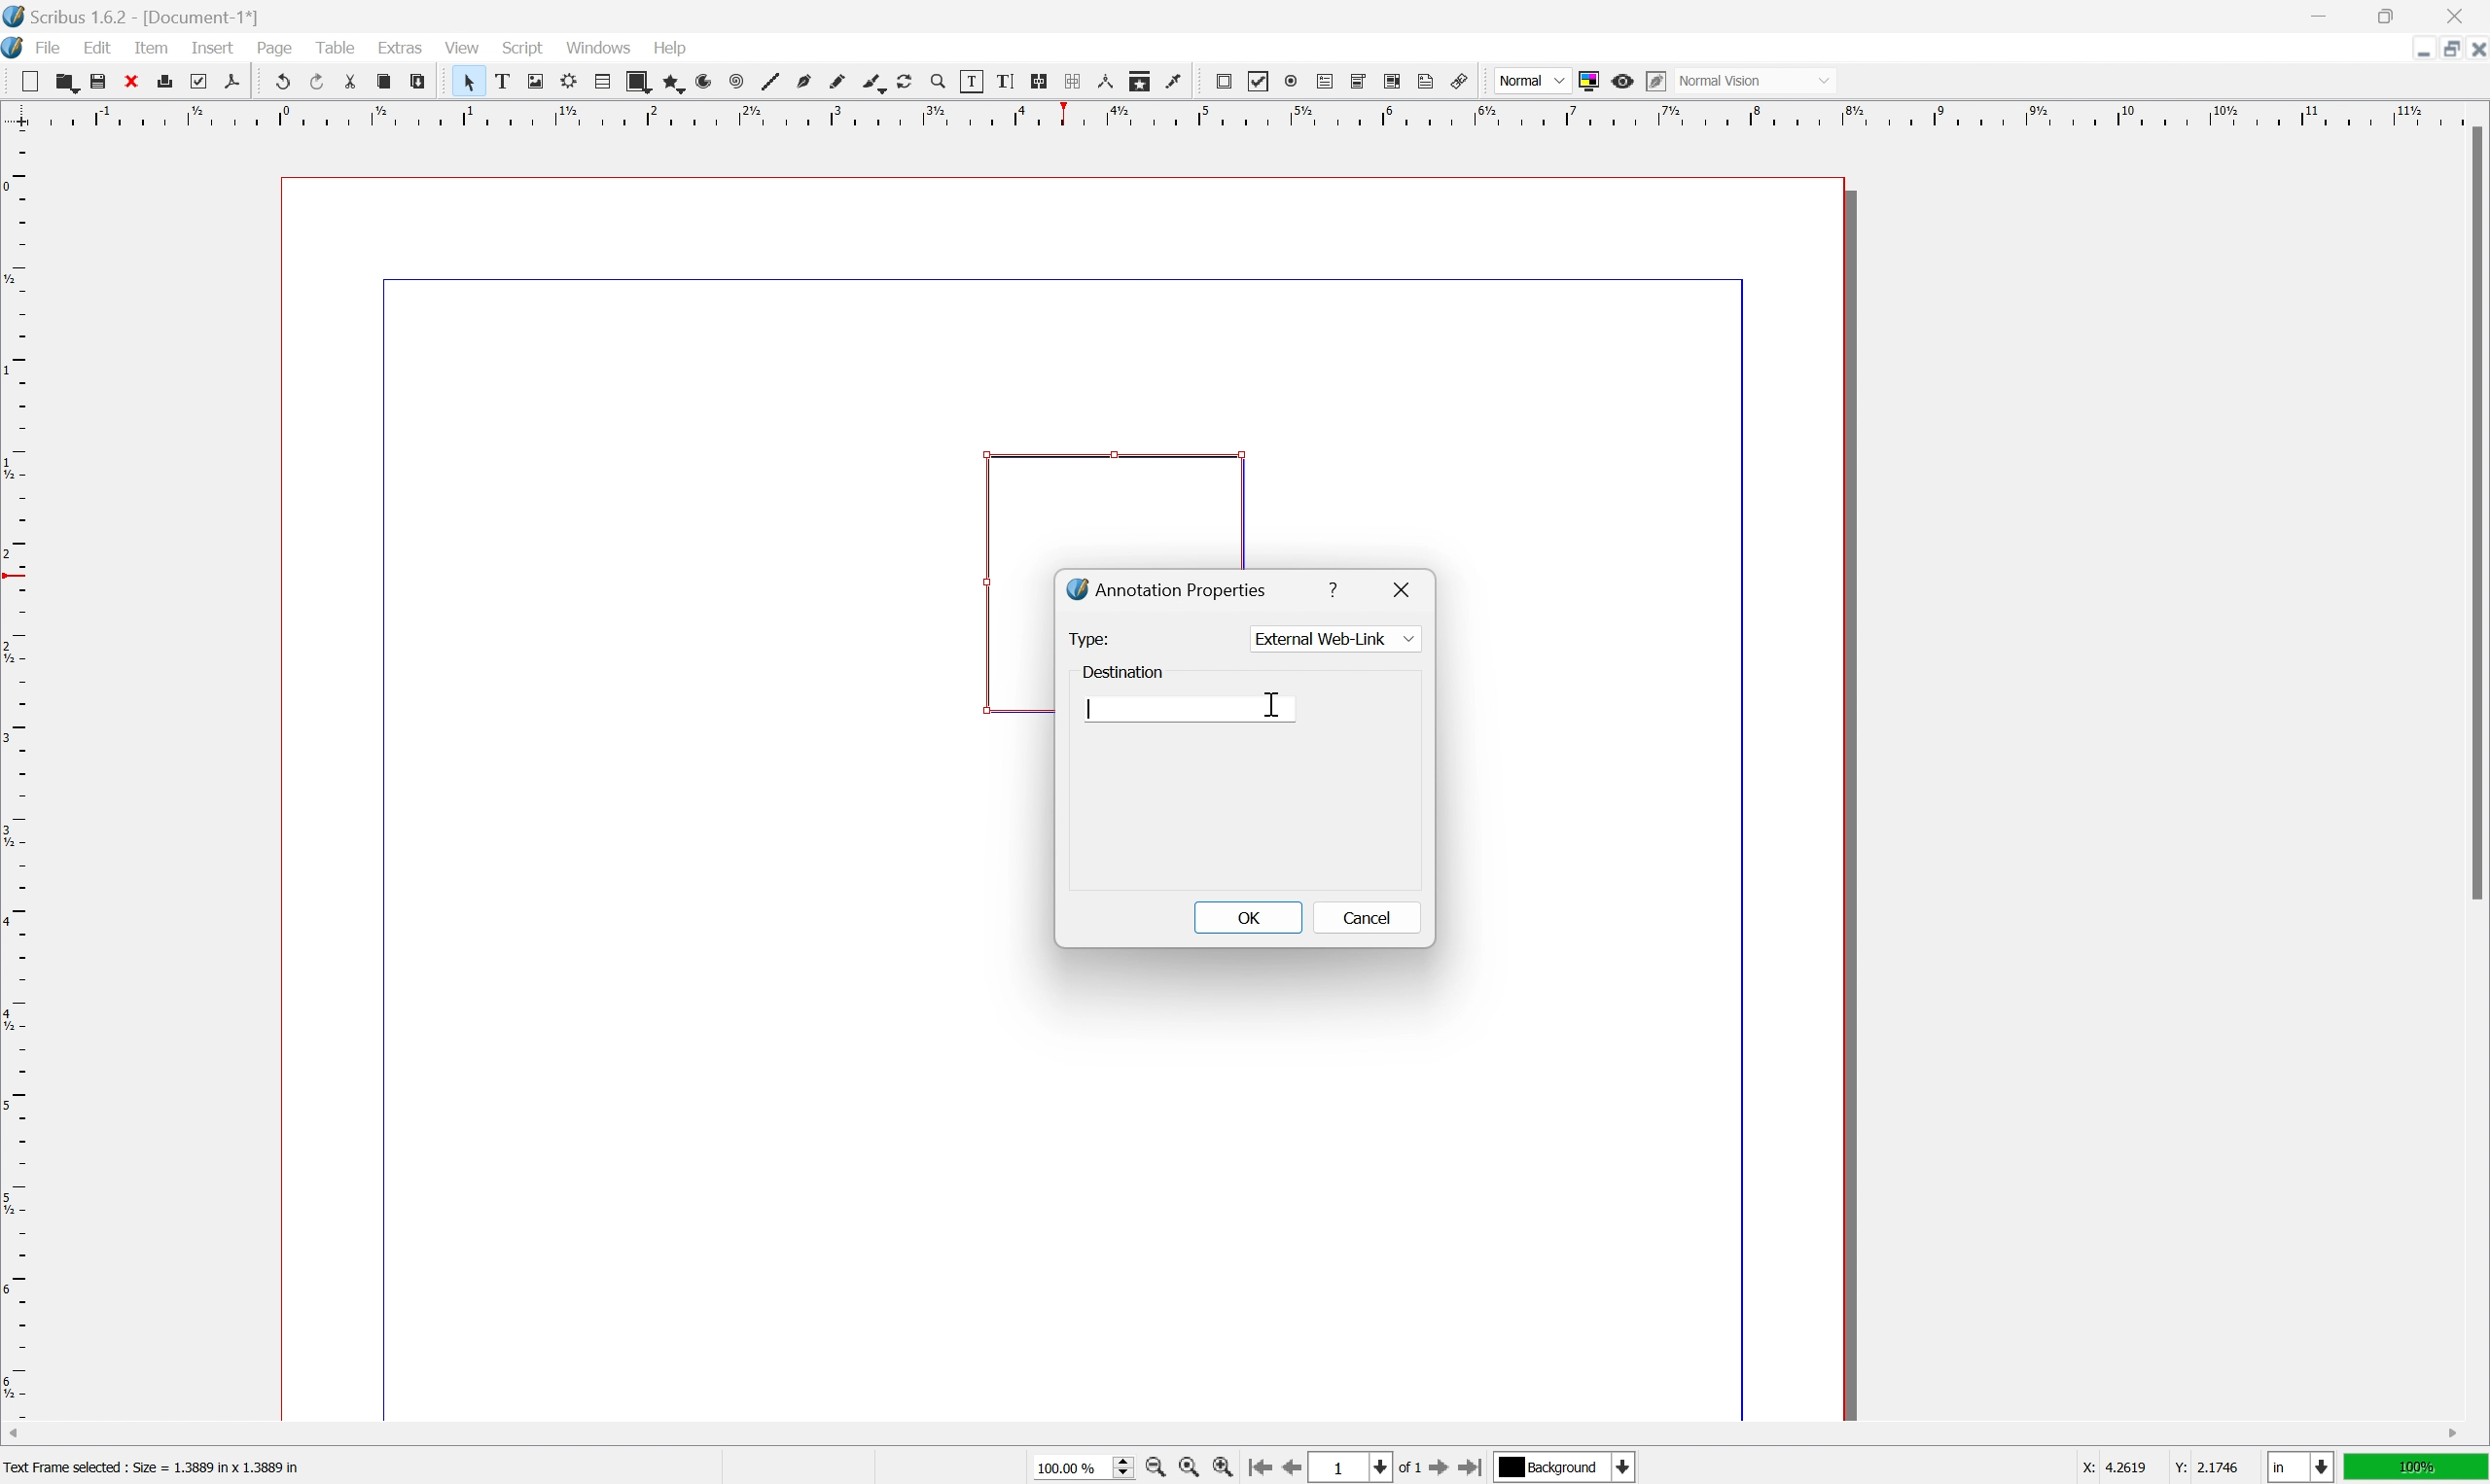 This screenshot has height=1484, width=2490. Describe the element at coordinates (2474, 512) in the screenshot. I see `scroll bar` at that location.